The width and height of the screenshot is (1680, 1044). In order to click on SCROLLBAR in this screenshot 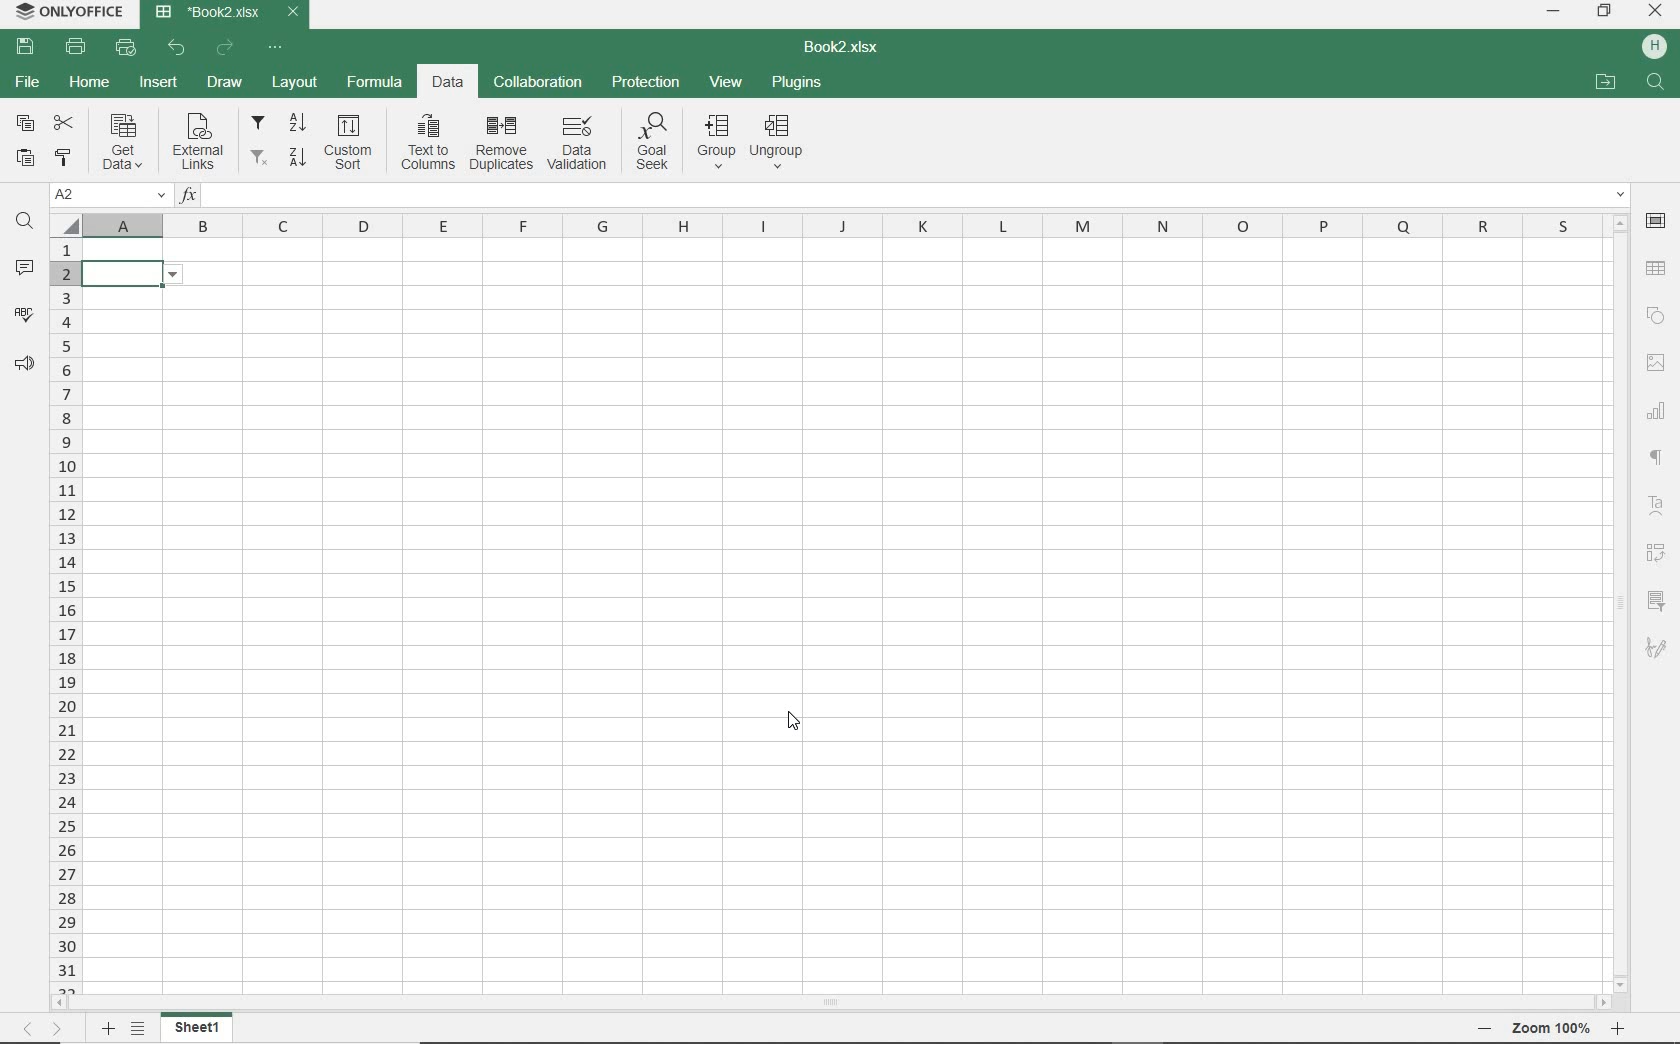, I will do `click(827, 1000)`.